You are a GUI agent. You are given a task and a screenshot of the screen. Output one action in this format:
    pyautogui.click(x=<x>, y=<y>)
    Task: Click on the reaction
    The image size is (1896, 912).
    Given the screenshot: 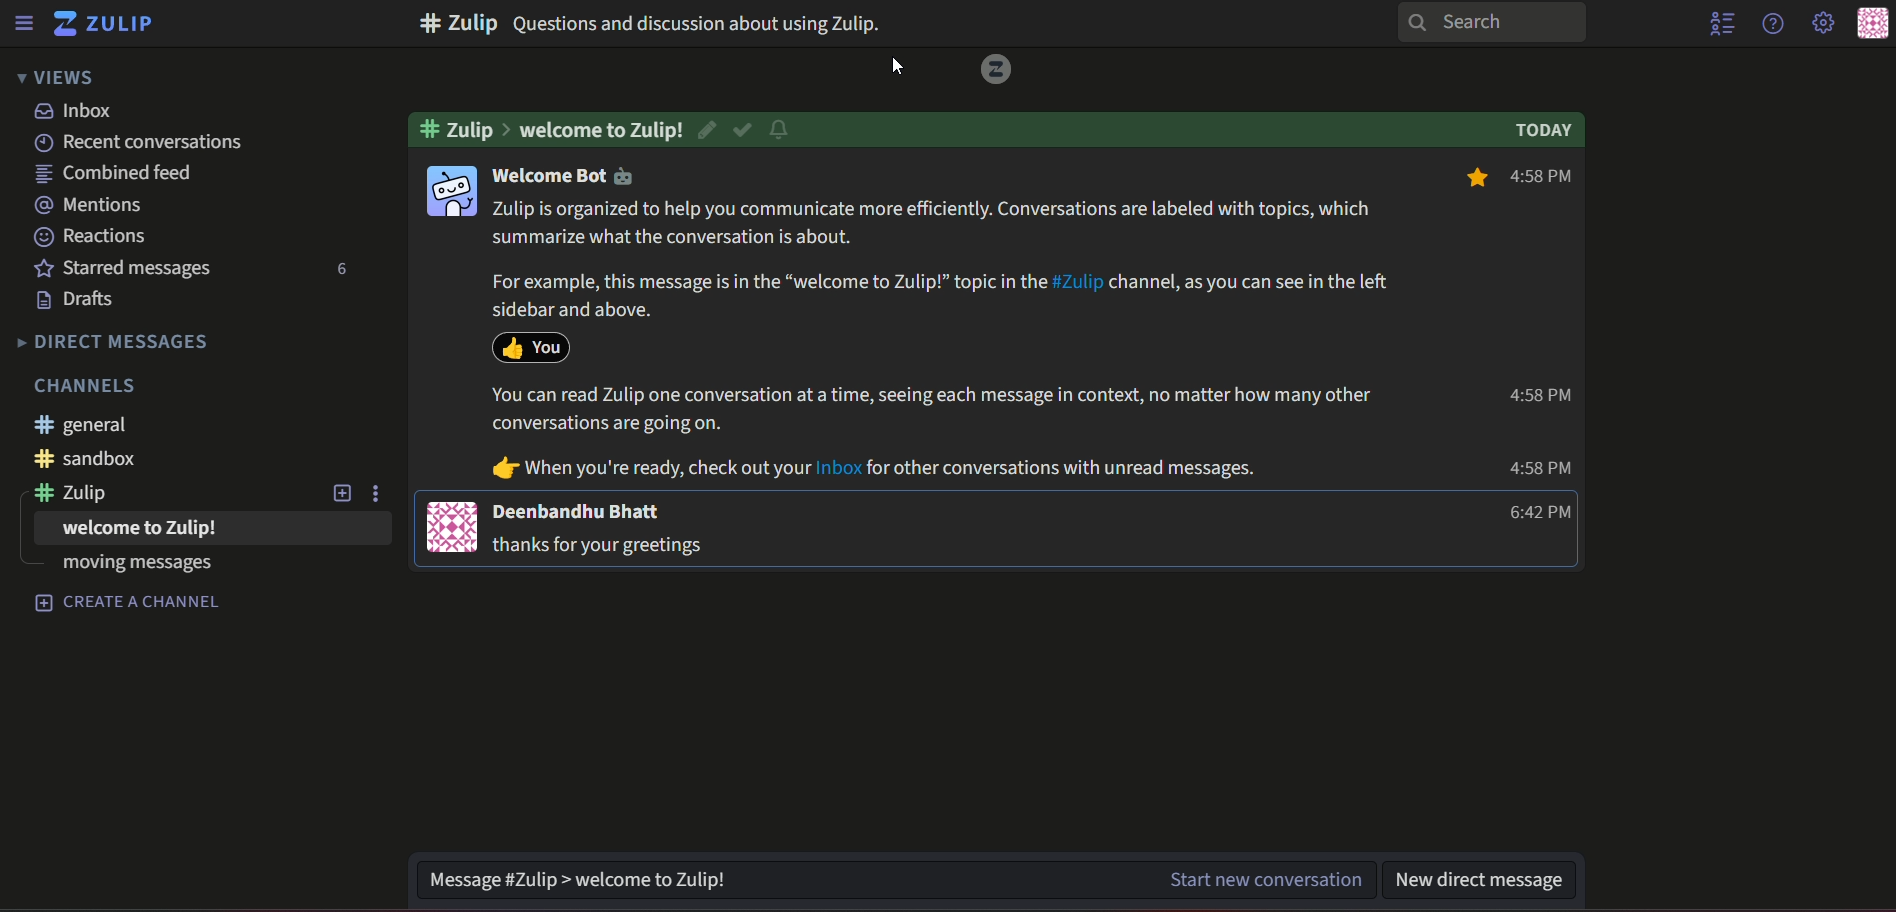 What is the action you would take?
    pyautogui.click(x=524, y=348)
    